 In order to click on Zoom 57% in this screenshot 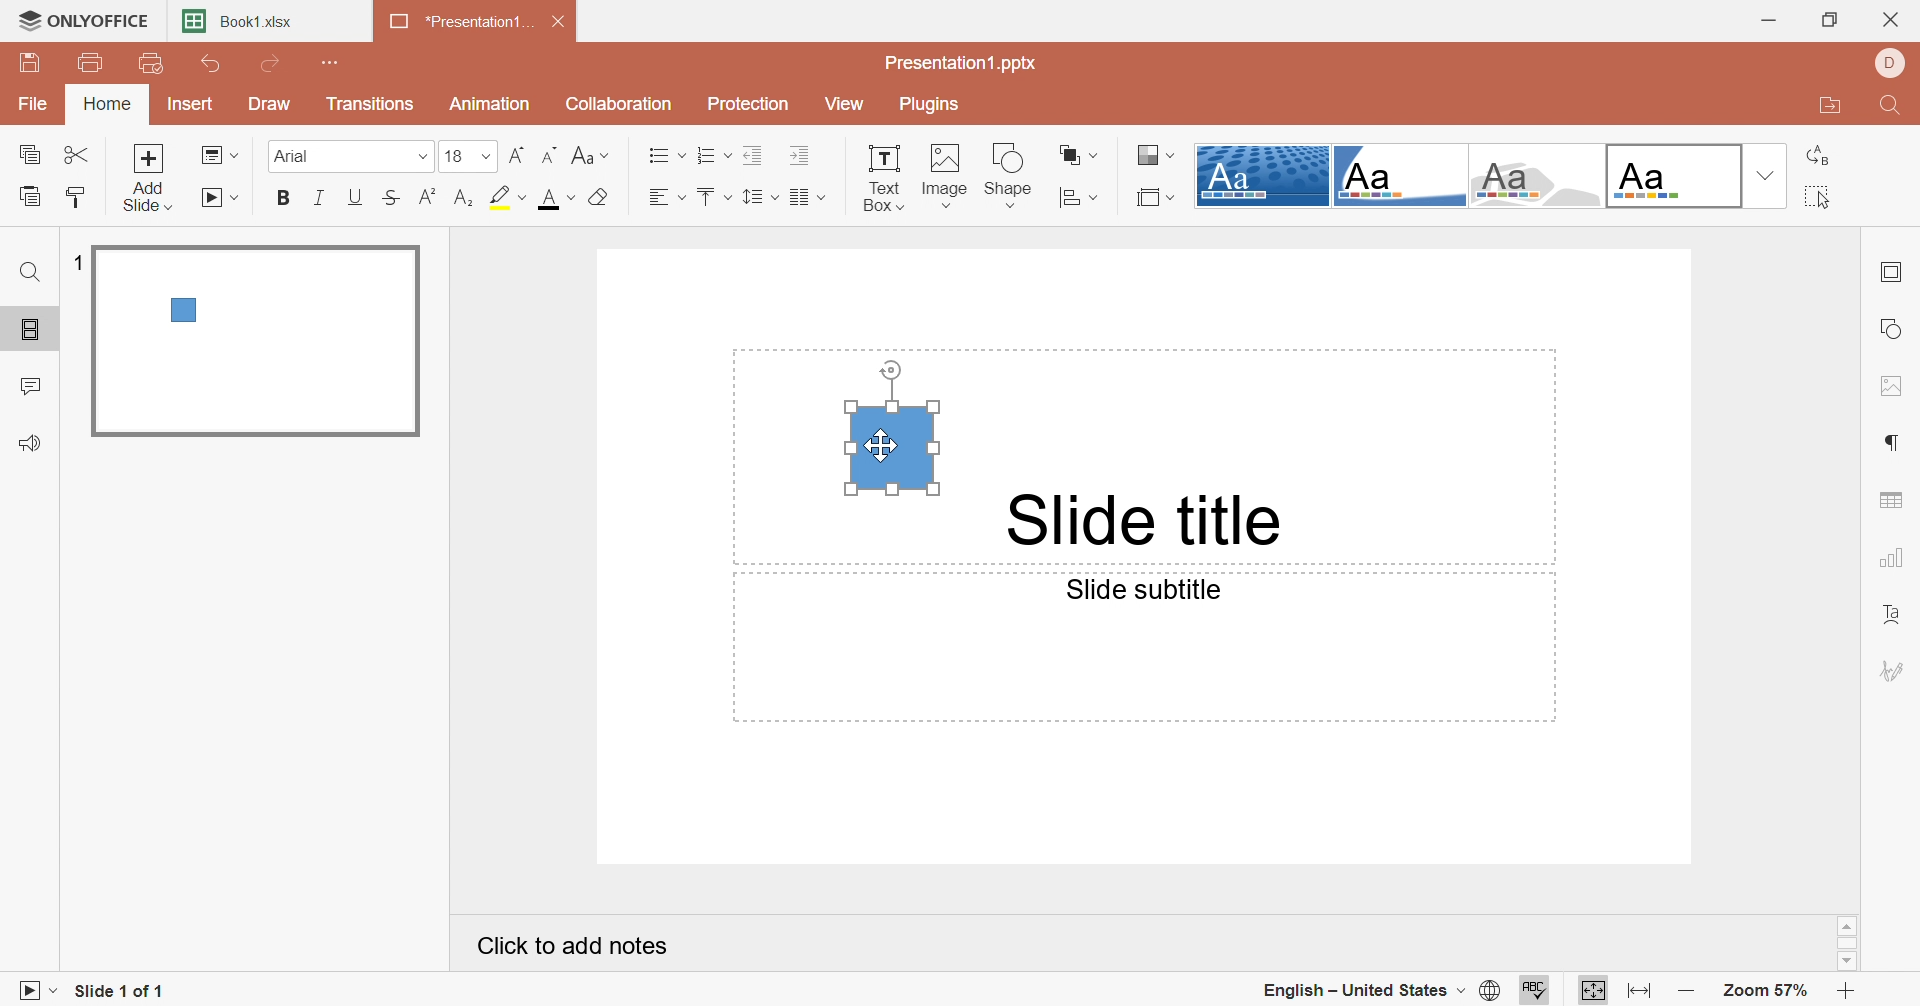, I will do `click(1771, 988)`.